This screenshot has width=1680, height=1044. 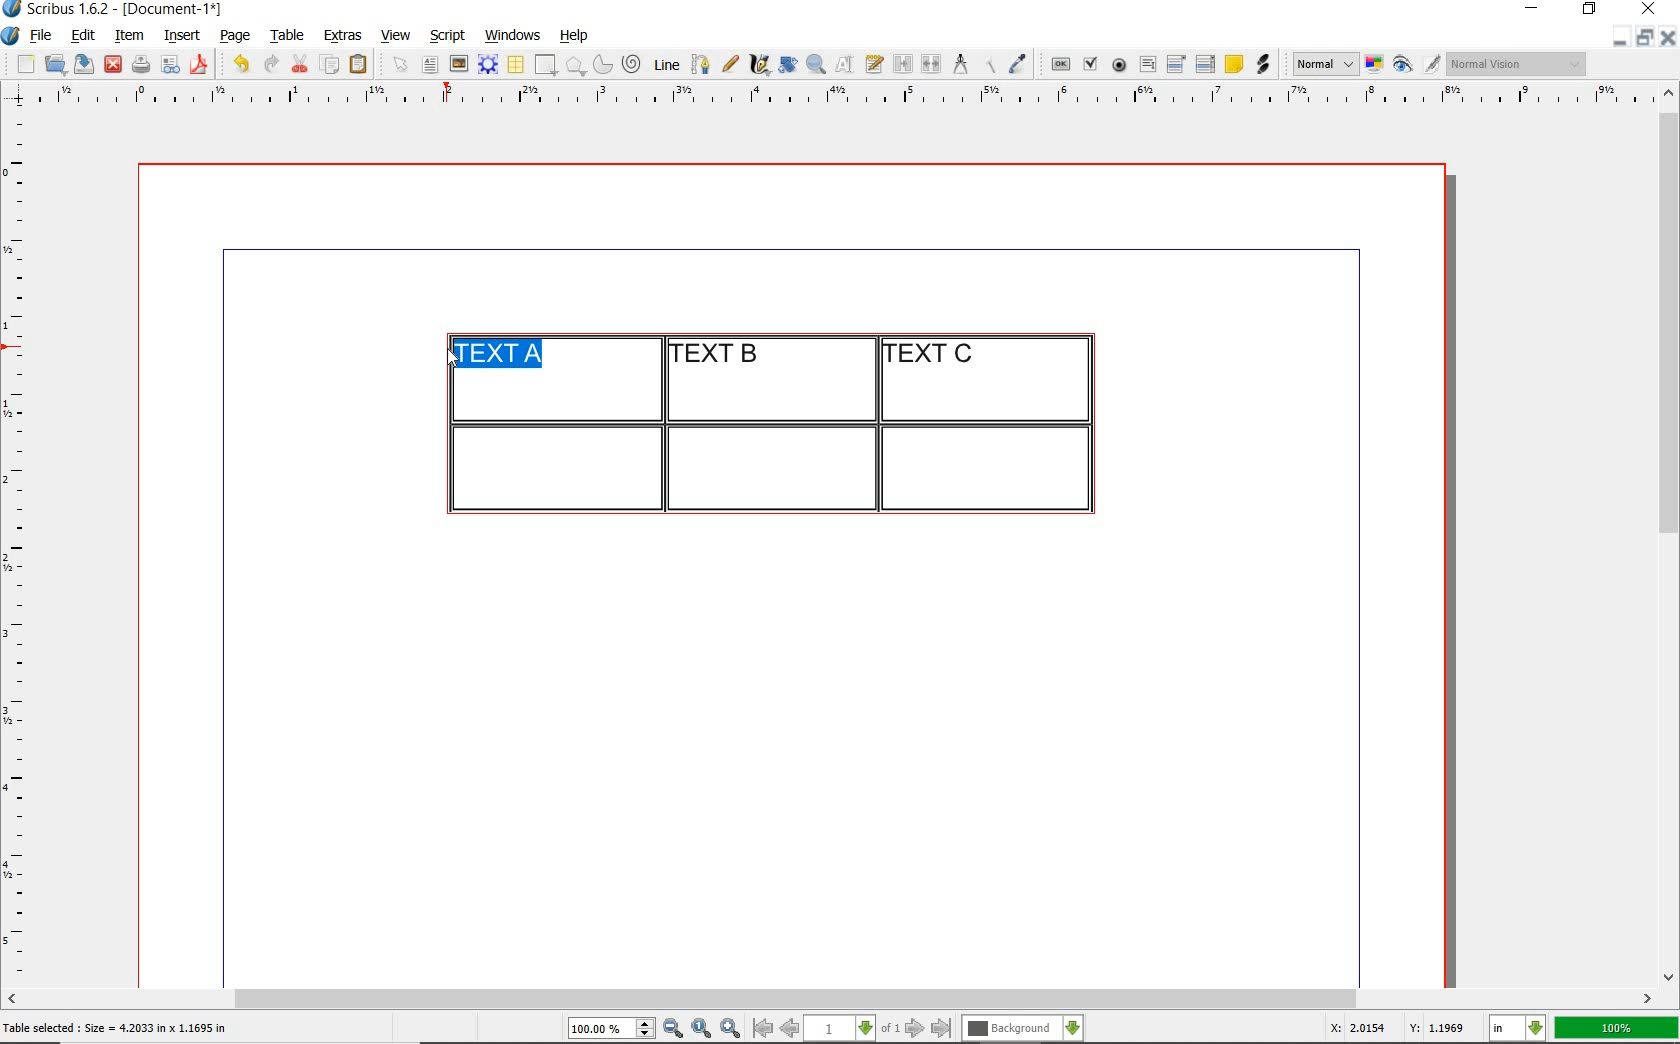 I want to click on insert, so click(x=182, y=36).